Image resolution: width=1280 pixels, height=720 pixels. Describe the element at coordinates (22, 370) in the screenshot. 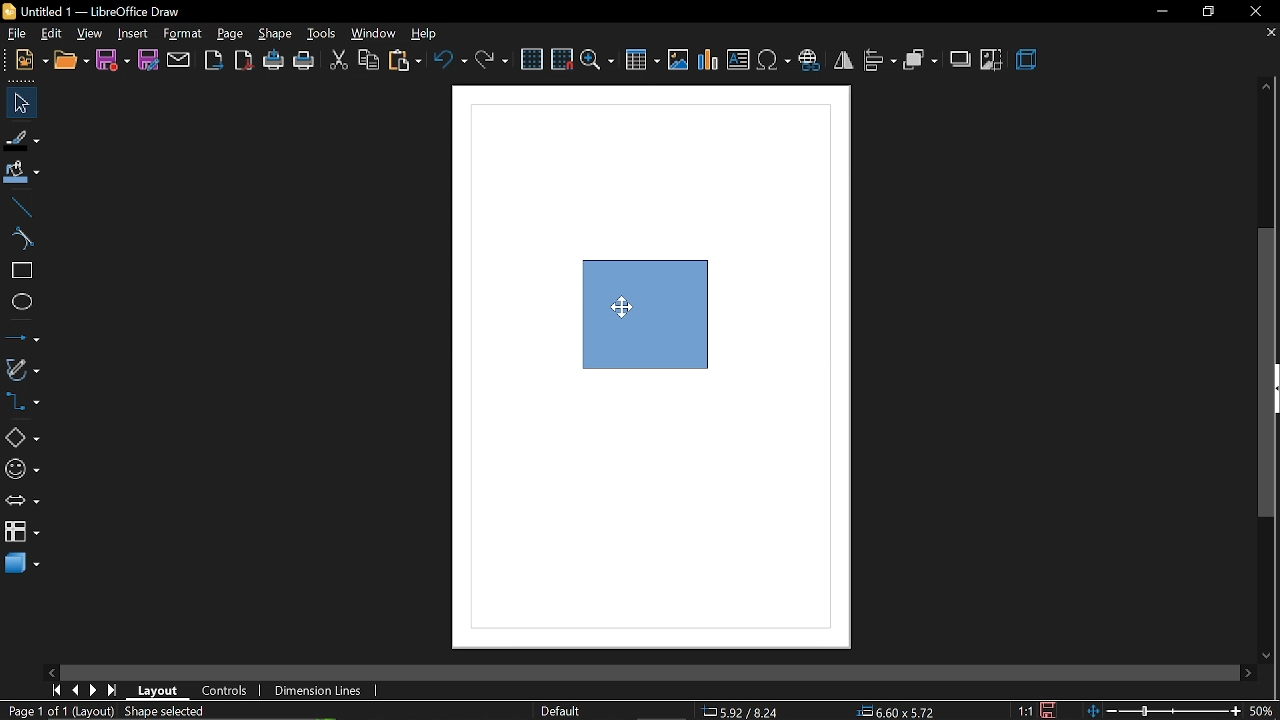

I see `curves and polygons` at that location.